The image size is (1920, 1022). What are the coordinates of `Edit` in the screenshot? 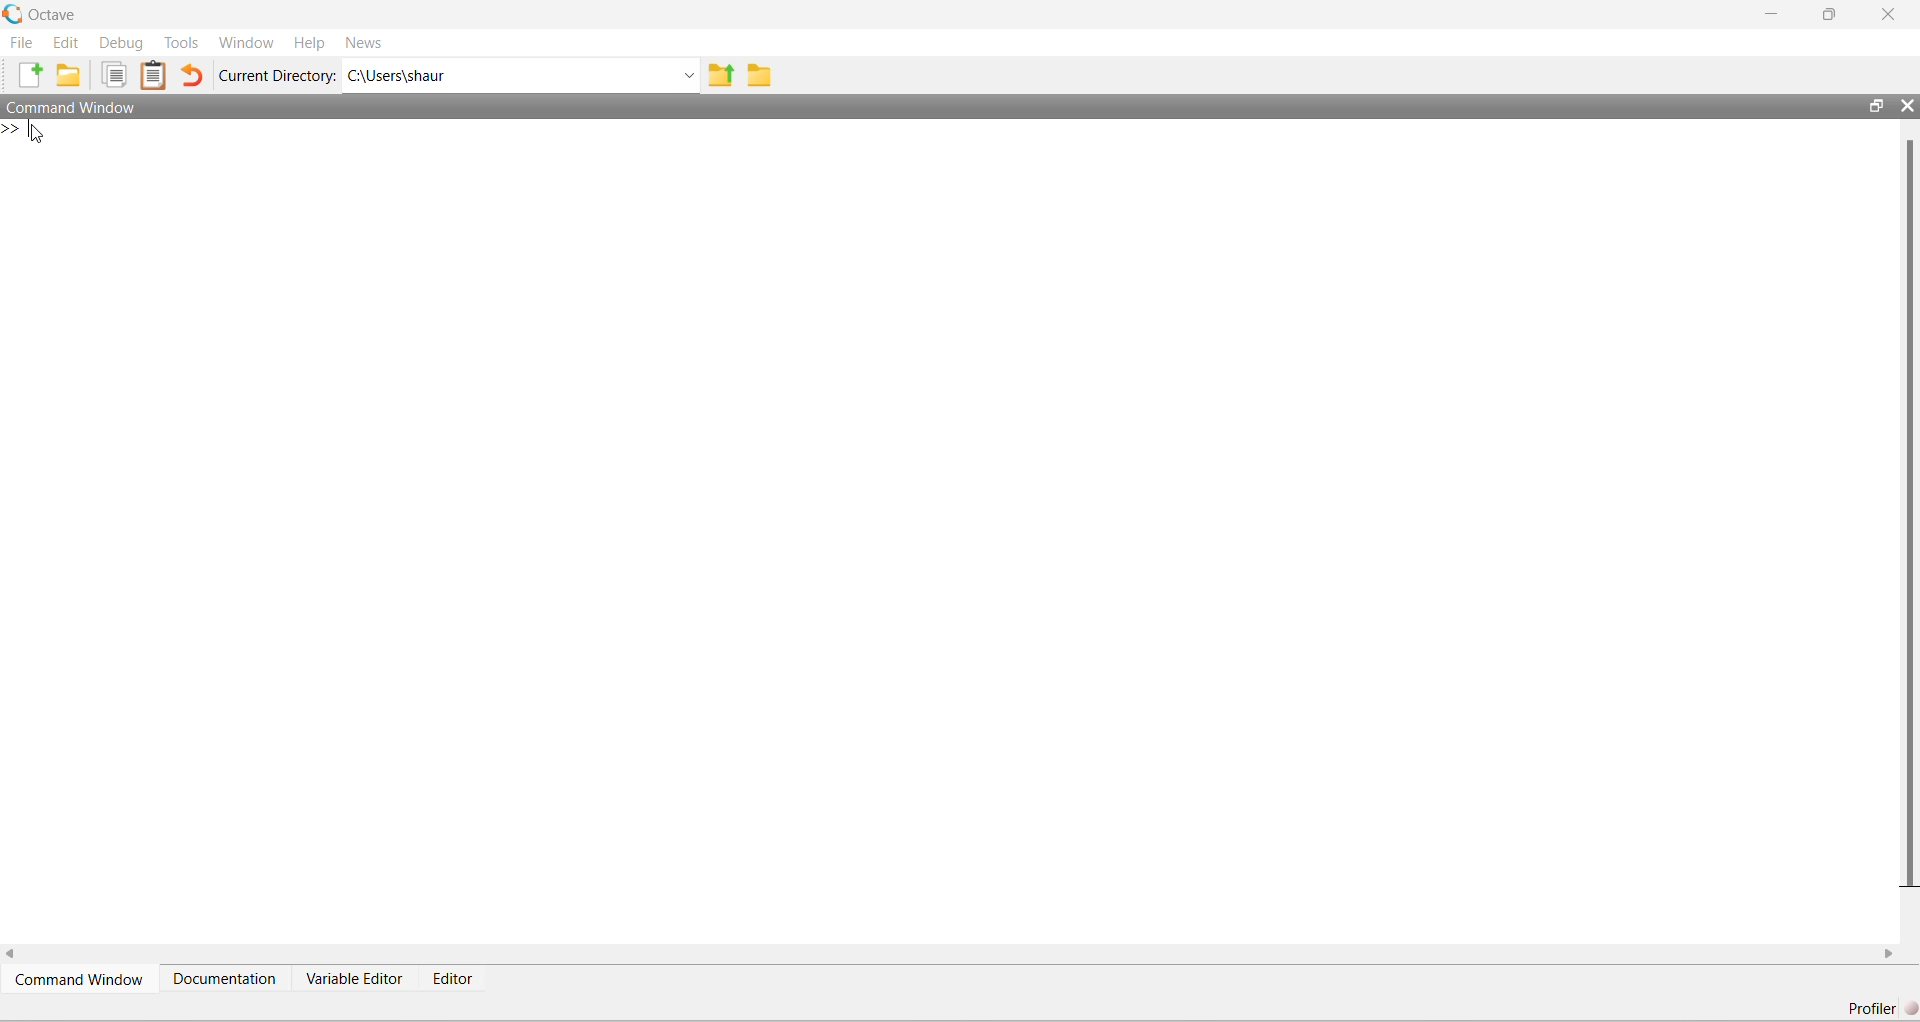 It's located at (64, 43).